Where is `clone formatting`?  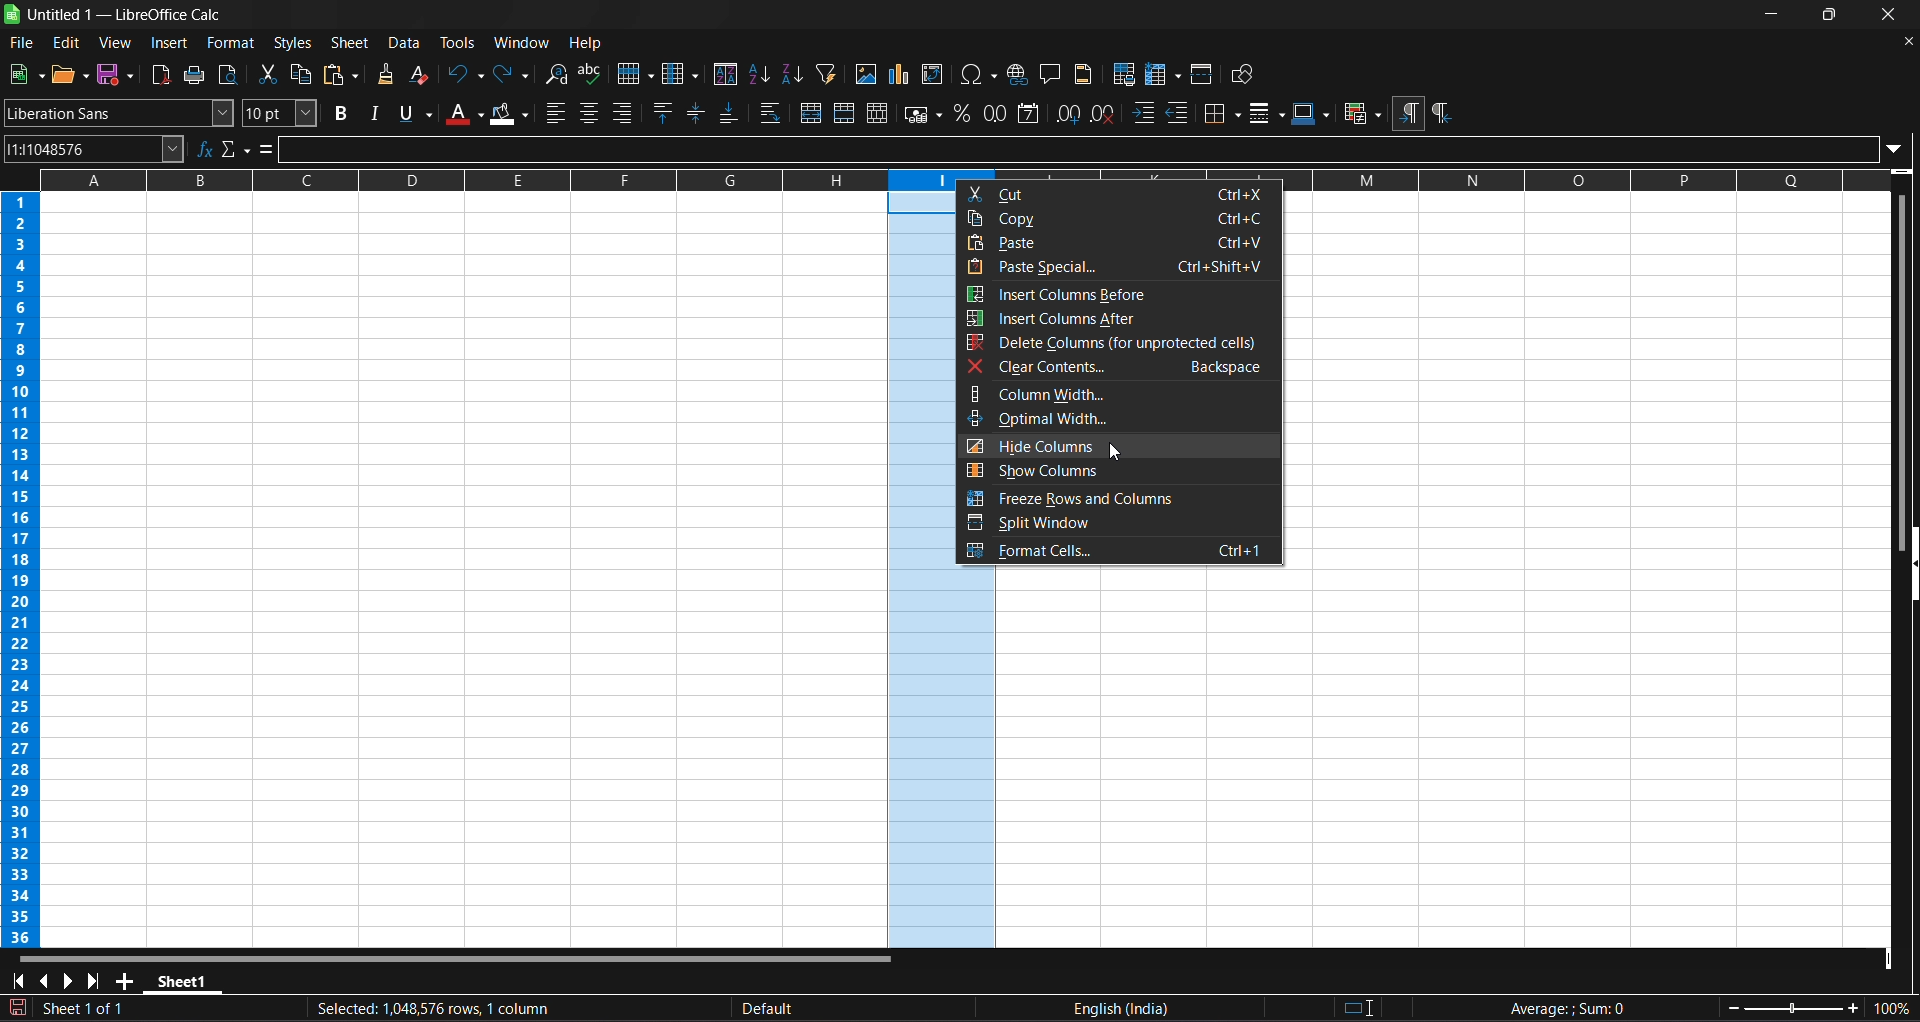 clone formatting is located at coordinates (389, 73).